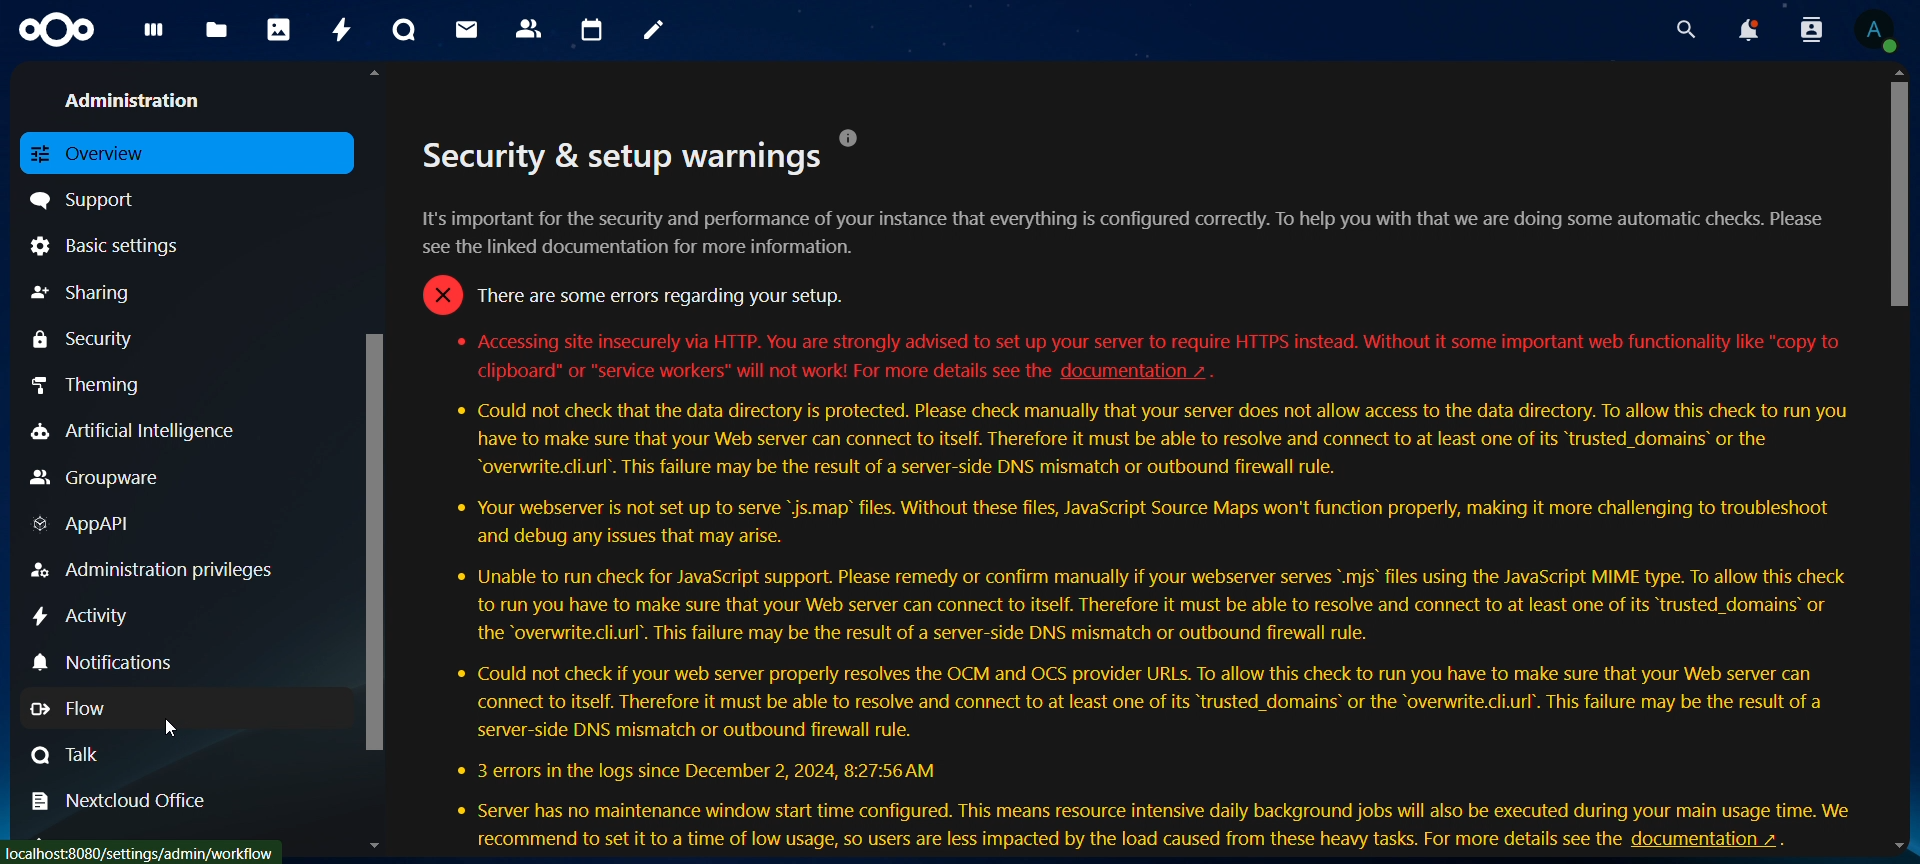 The image size is (1920, 864). Describe the element at coordinates (133, 432) in the screenshot. I see `artificial intelligence` at that location.